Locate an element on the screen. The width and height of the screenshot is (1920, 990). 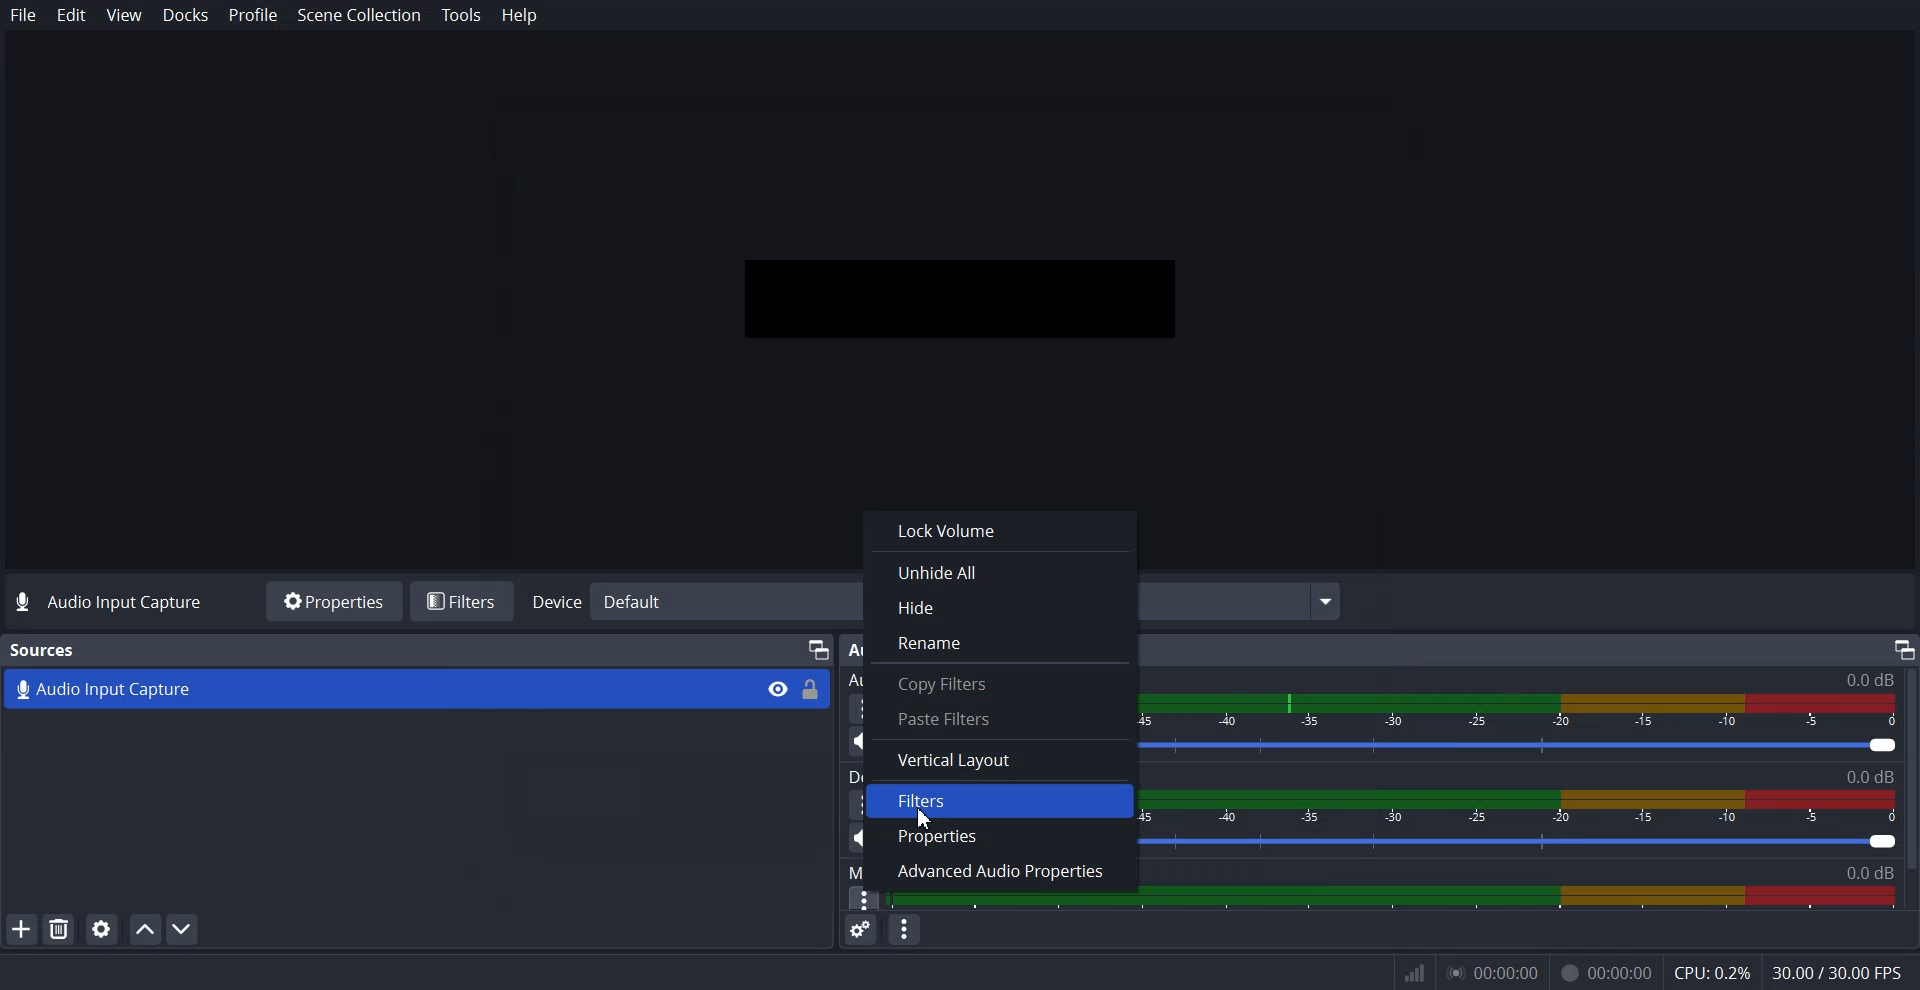
Properties is located at coordinates (1001, 839).